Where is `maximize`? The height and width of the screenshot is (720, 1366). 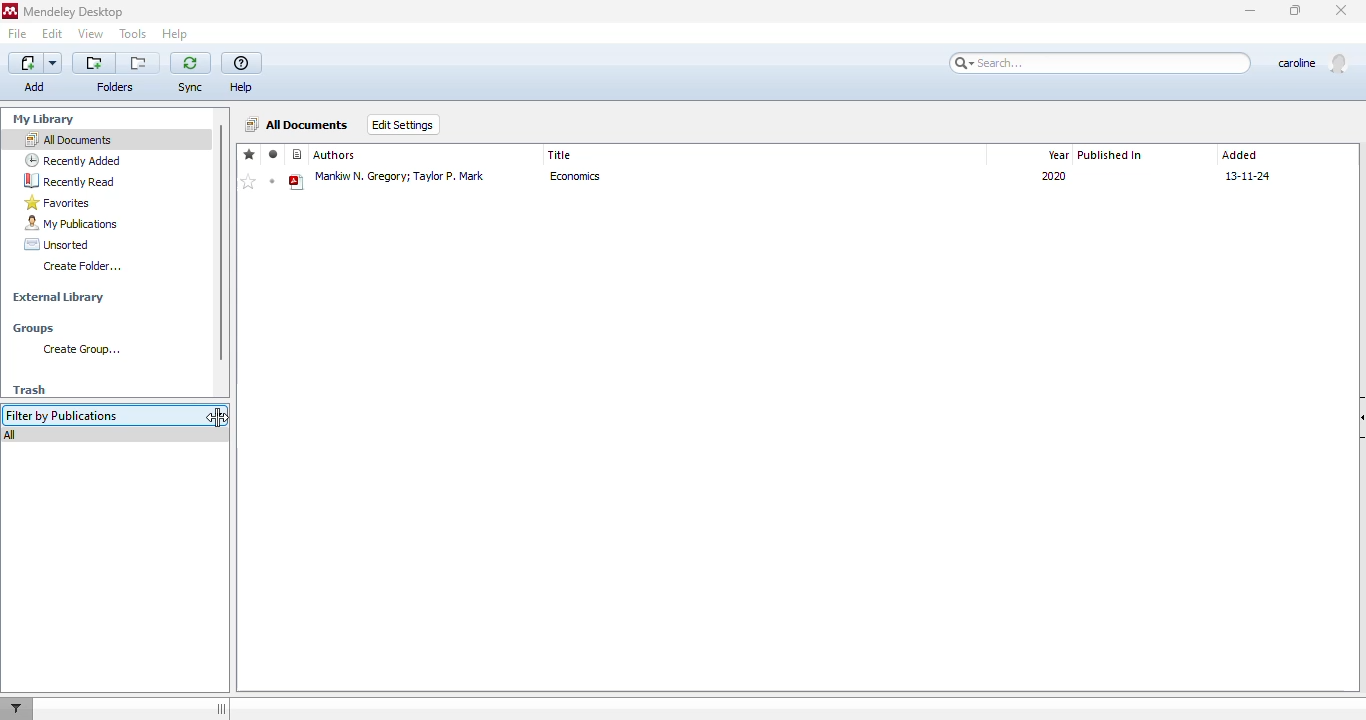
maximize is located at coordinates (1296, 10).